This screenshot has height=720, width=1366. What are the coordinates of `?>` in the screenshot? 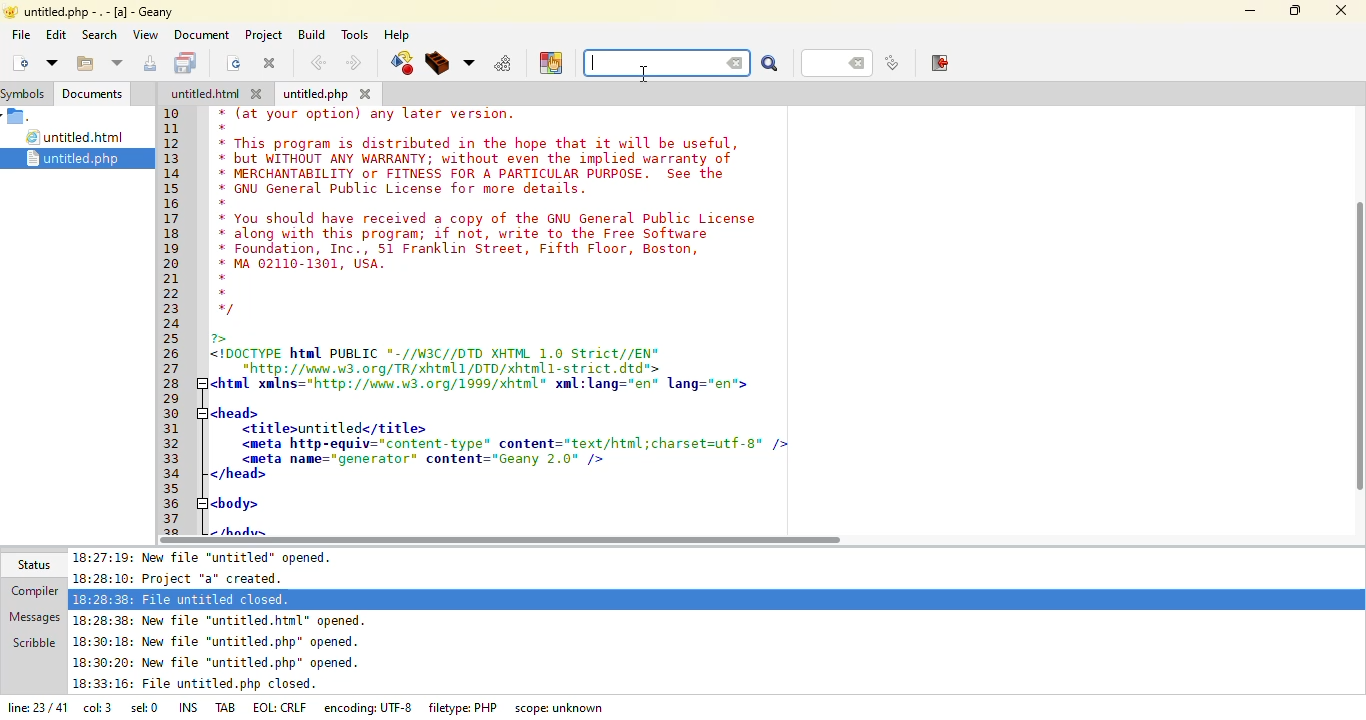 It's located at (224, 338).